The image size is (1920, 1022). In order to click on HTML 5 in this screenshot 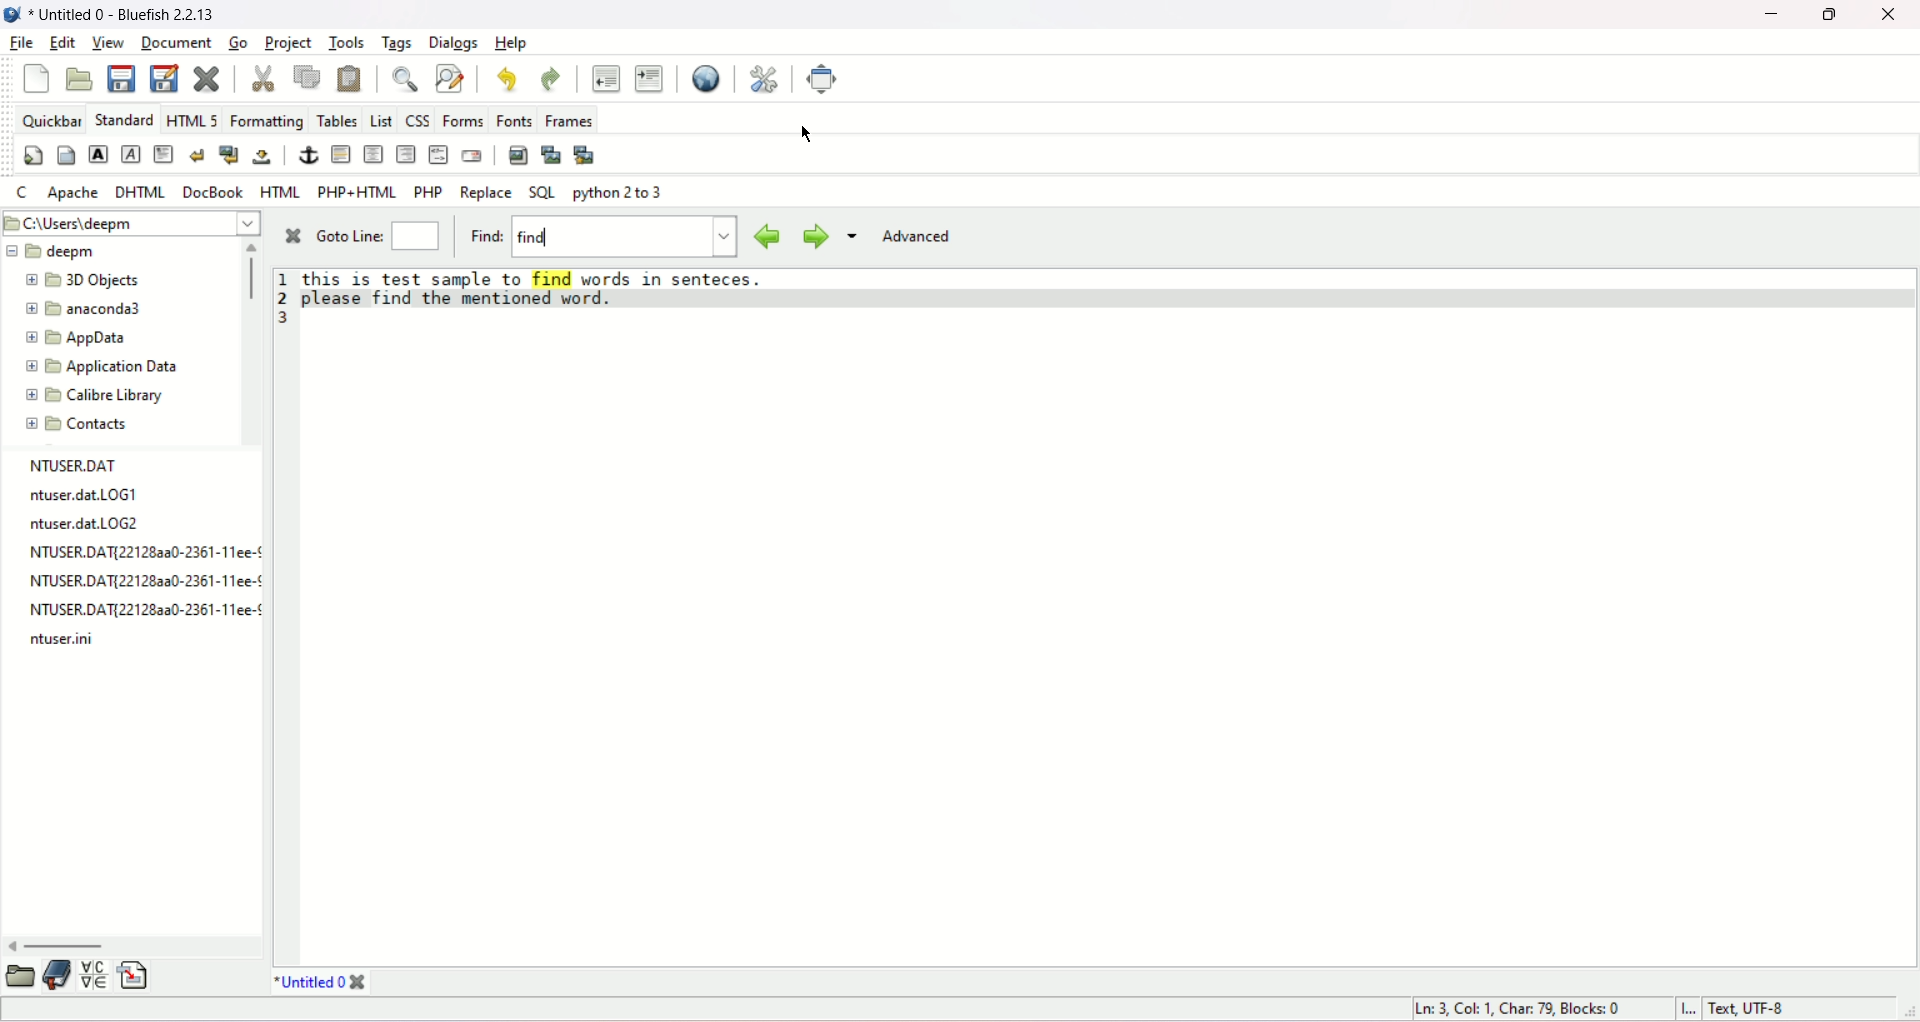, I will do `click(192, 122)`.